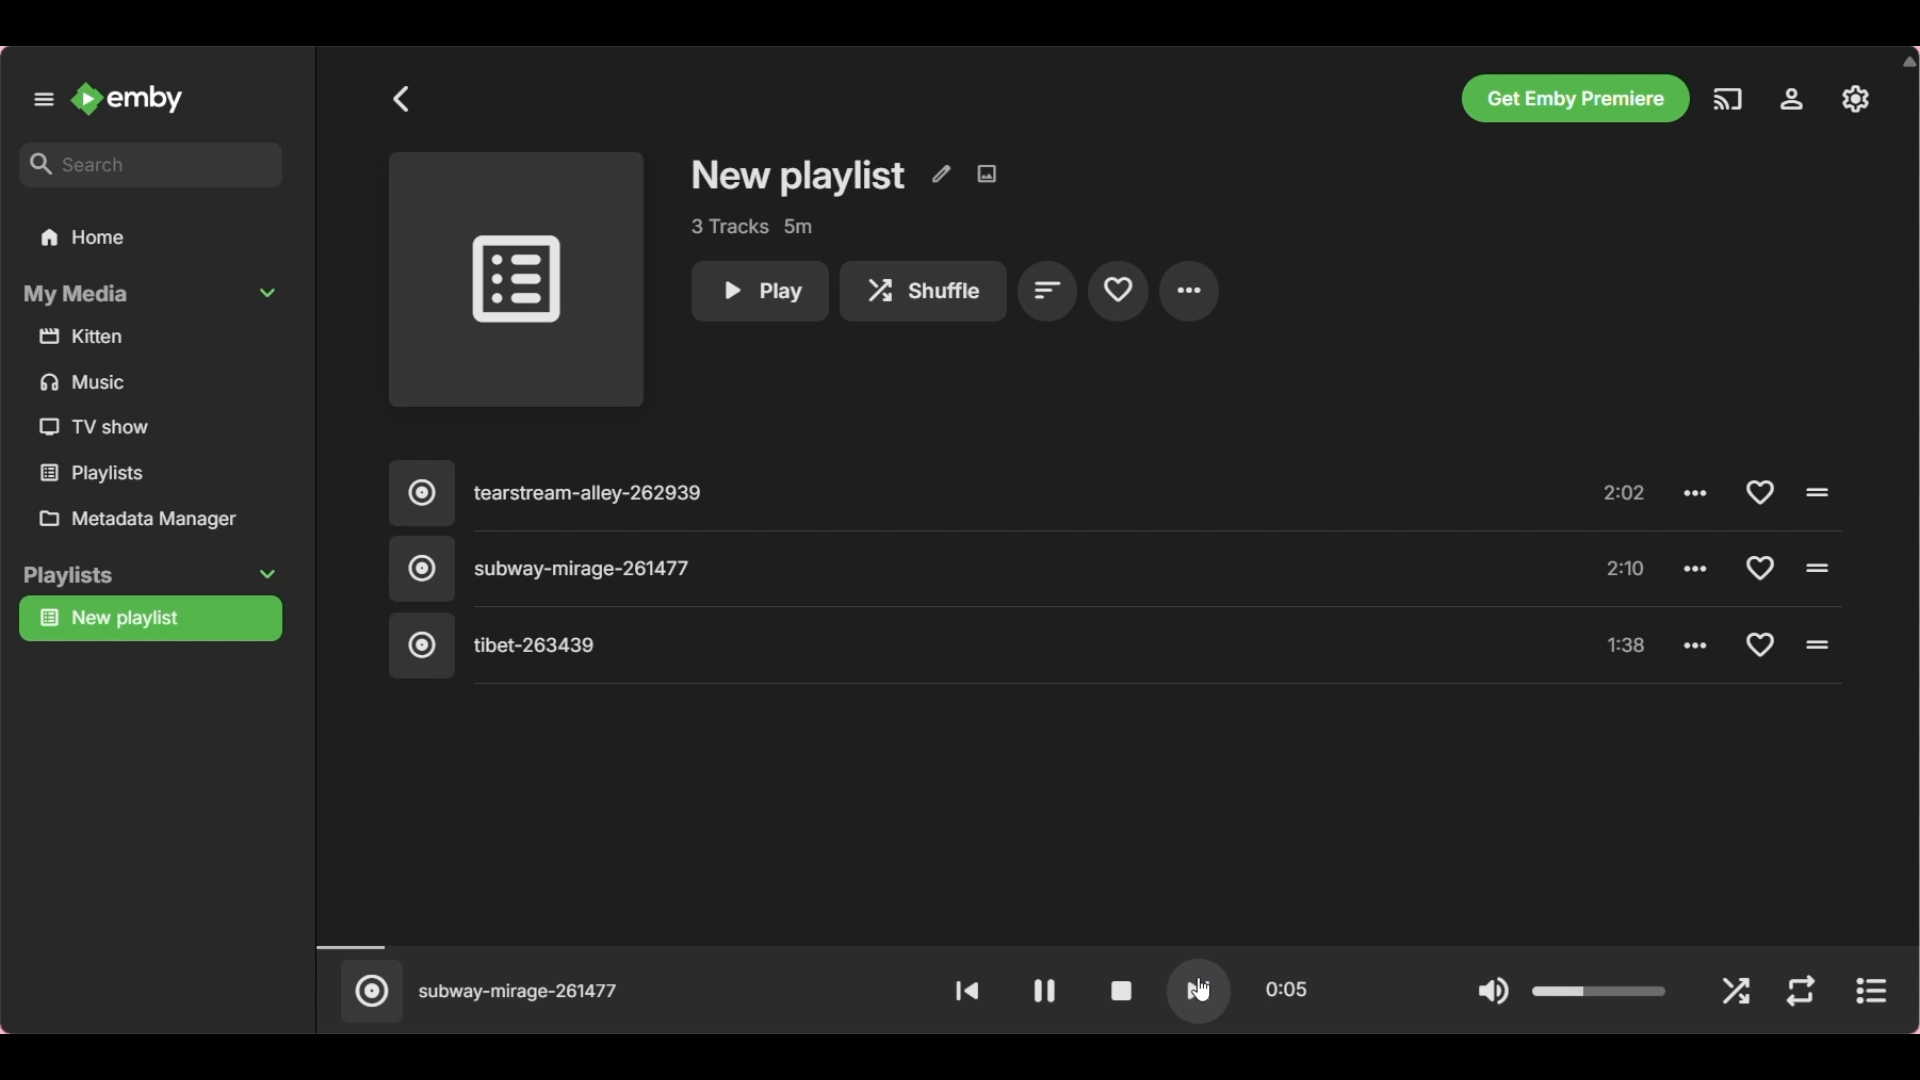  Describe the element at coordinates (1495, 991) in the screenshot. I see `Mute` at that location.